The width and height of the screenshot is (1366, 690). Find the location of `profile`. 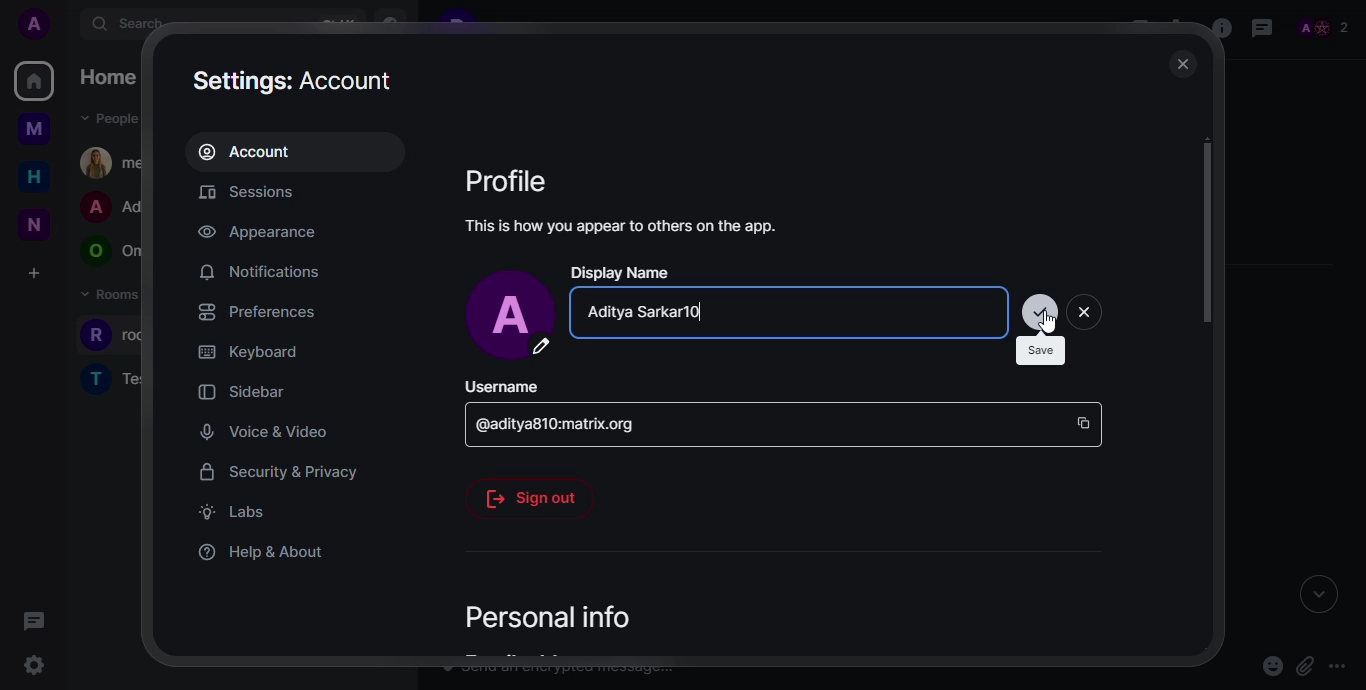

profile is located at coordinates (508, 180).